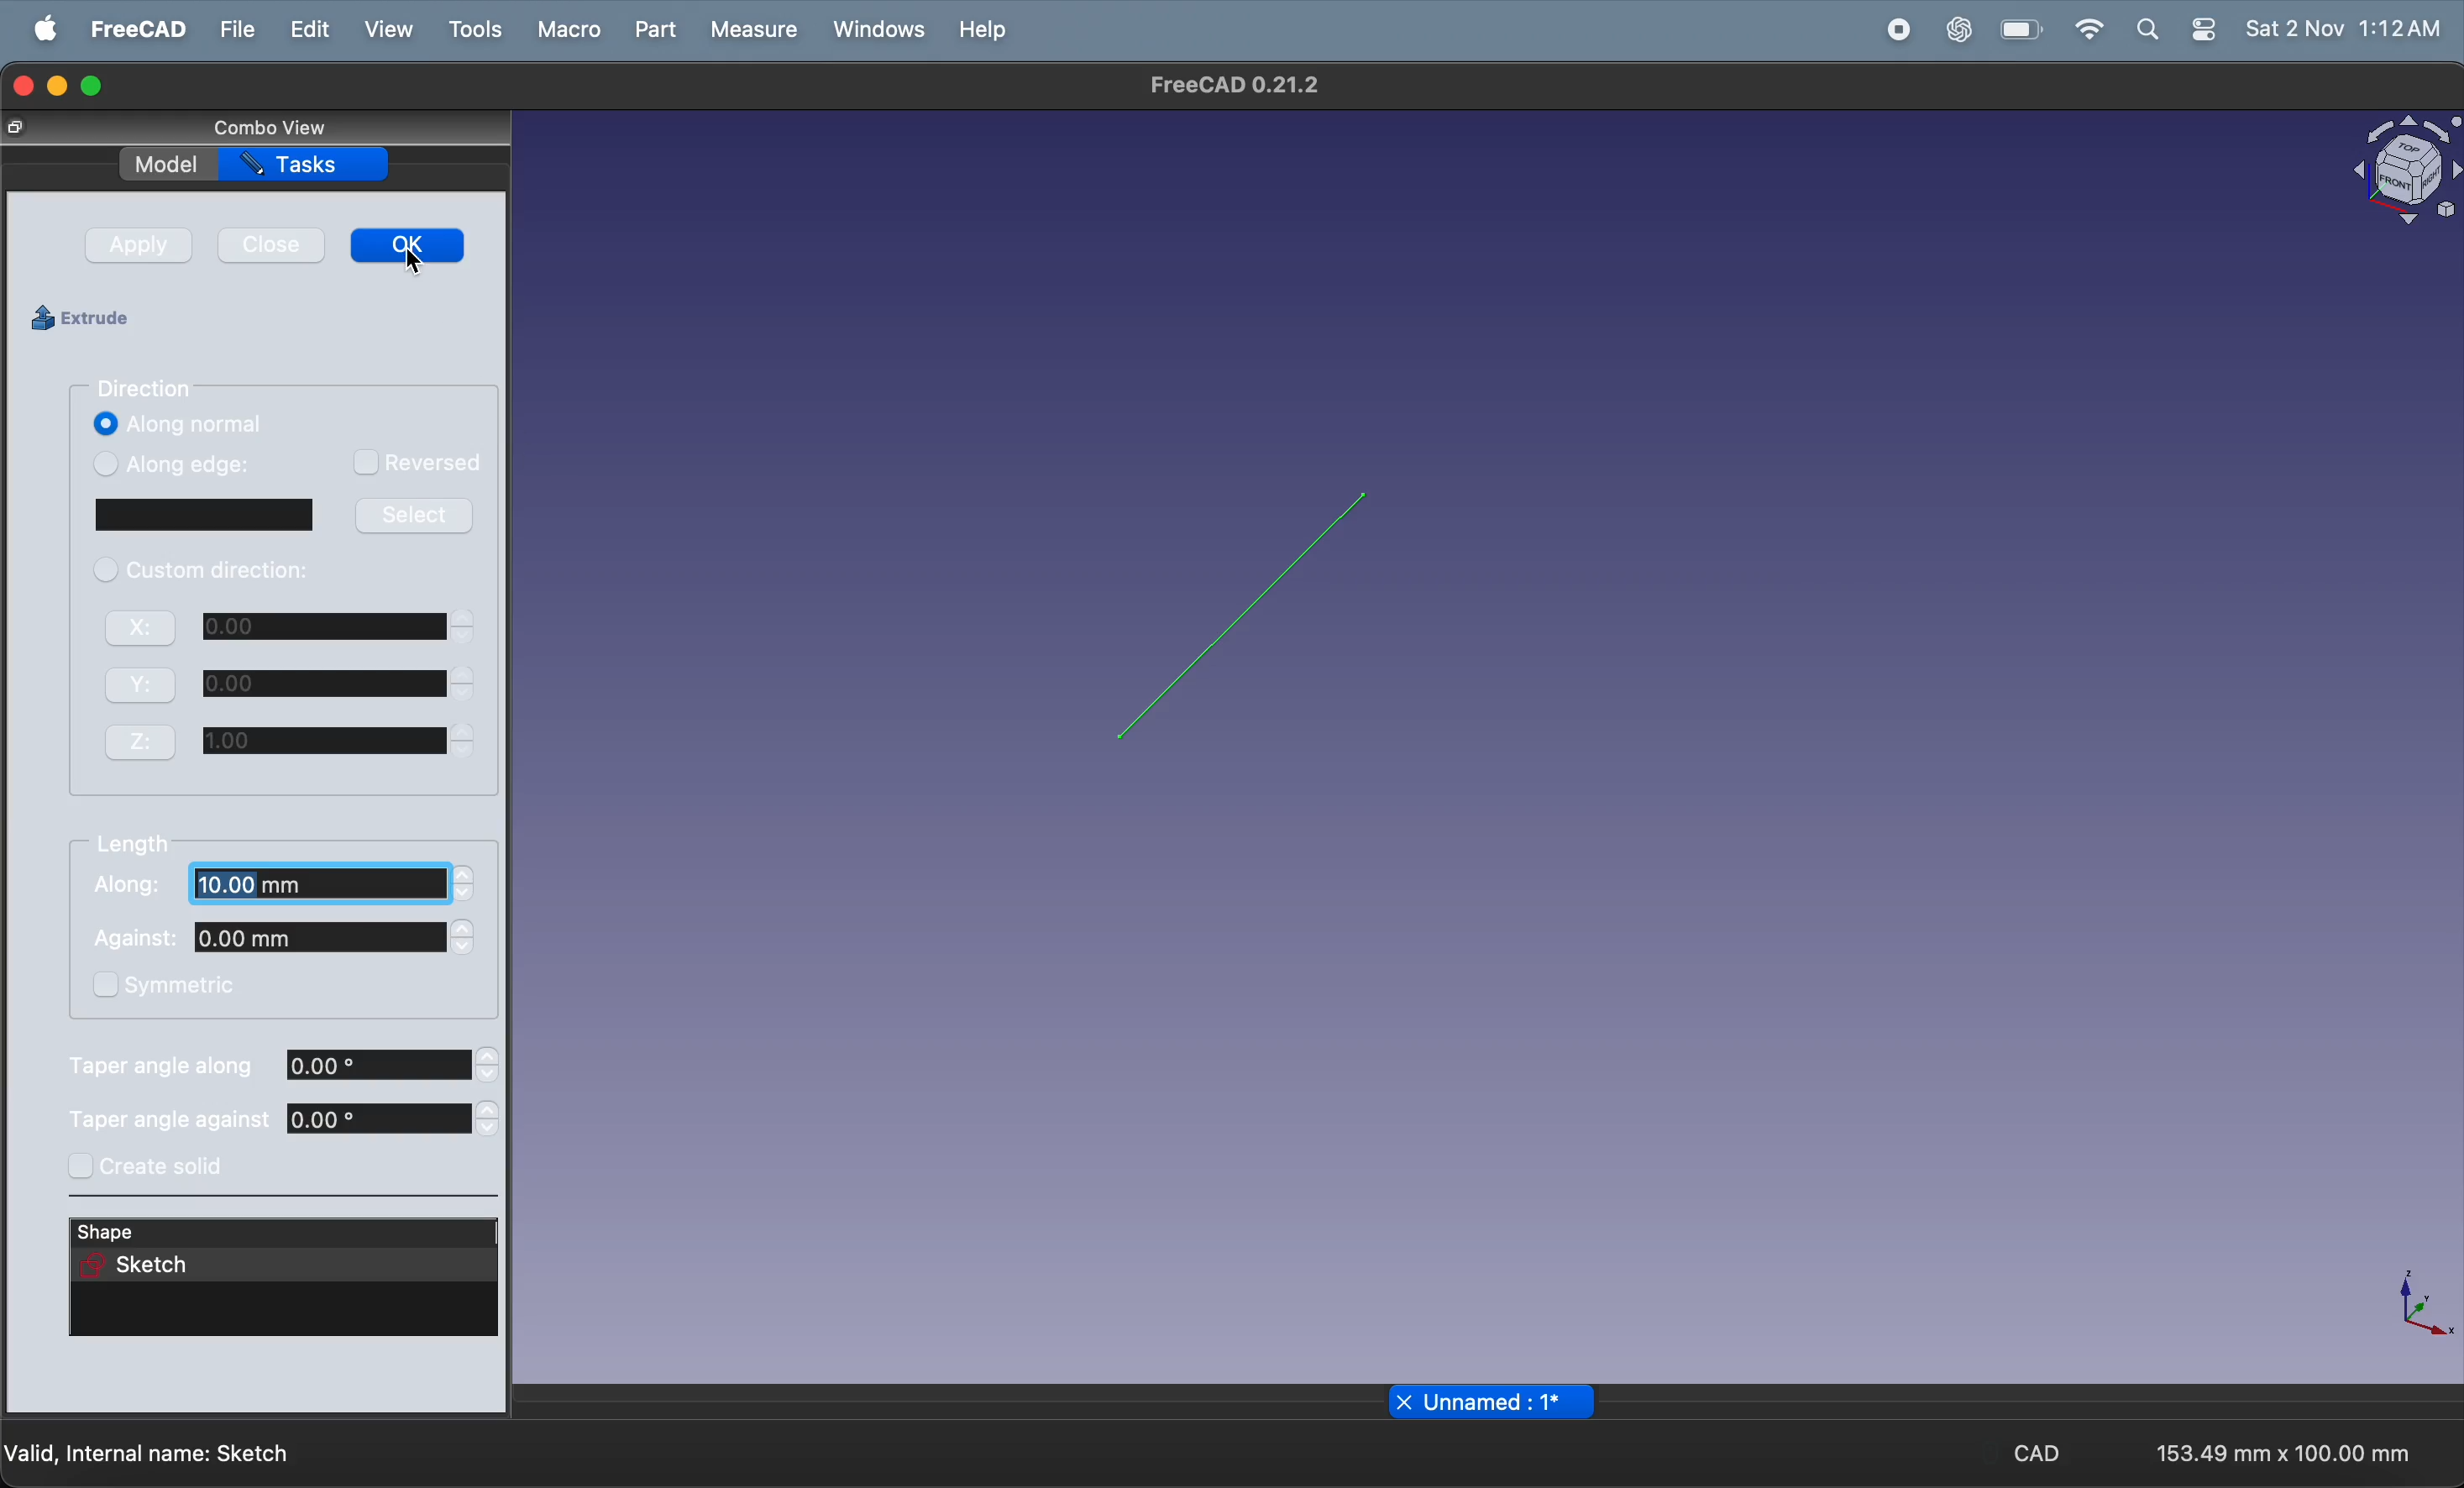 Image resolution: width=2464 pixels, height=1488 pixels. I want to click on create soild, so click(151, 1168).